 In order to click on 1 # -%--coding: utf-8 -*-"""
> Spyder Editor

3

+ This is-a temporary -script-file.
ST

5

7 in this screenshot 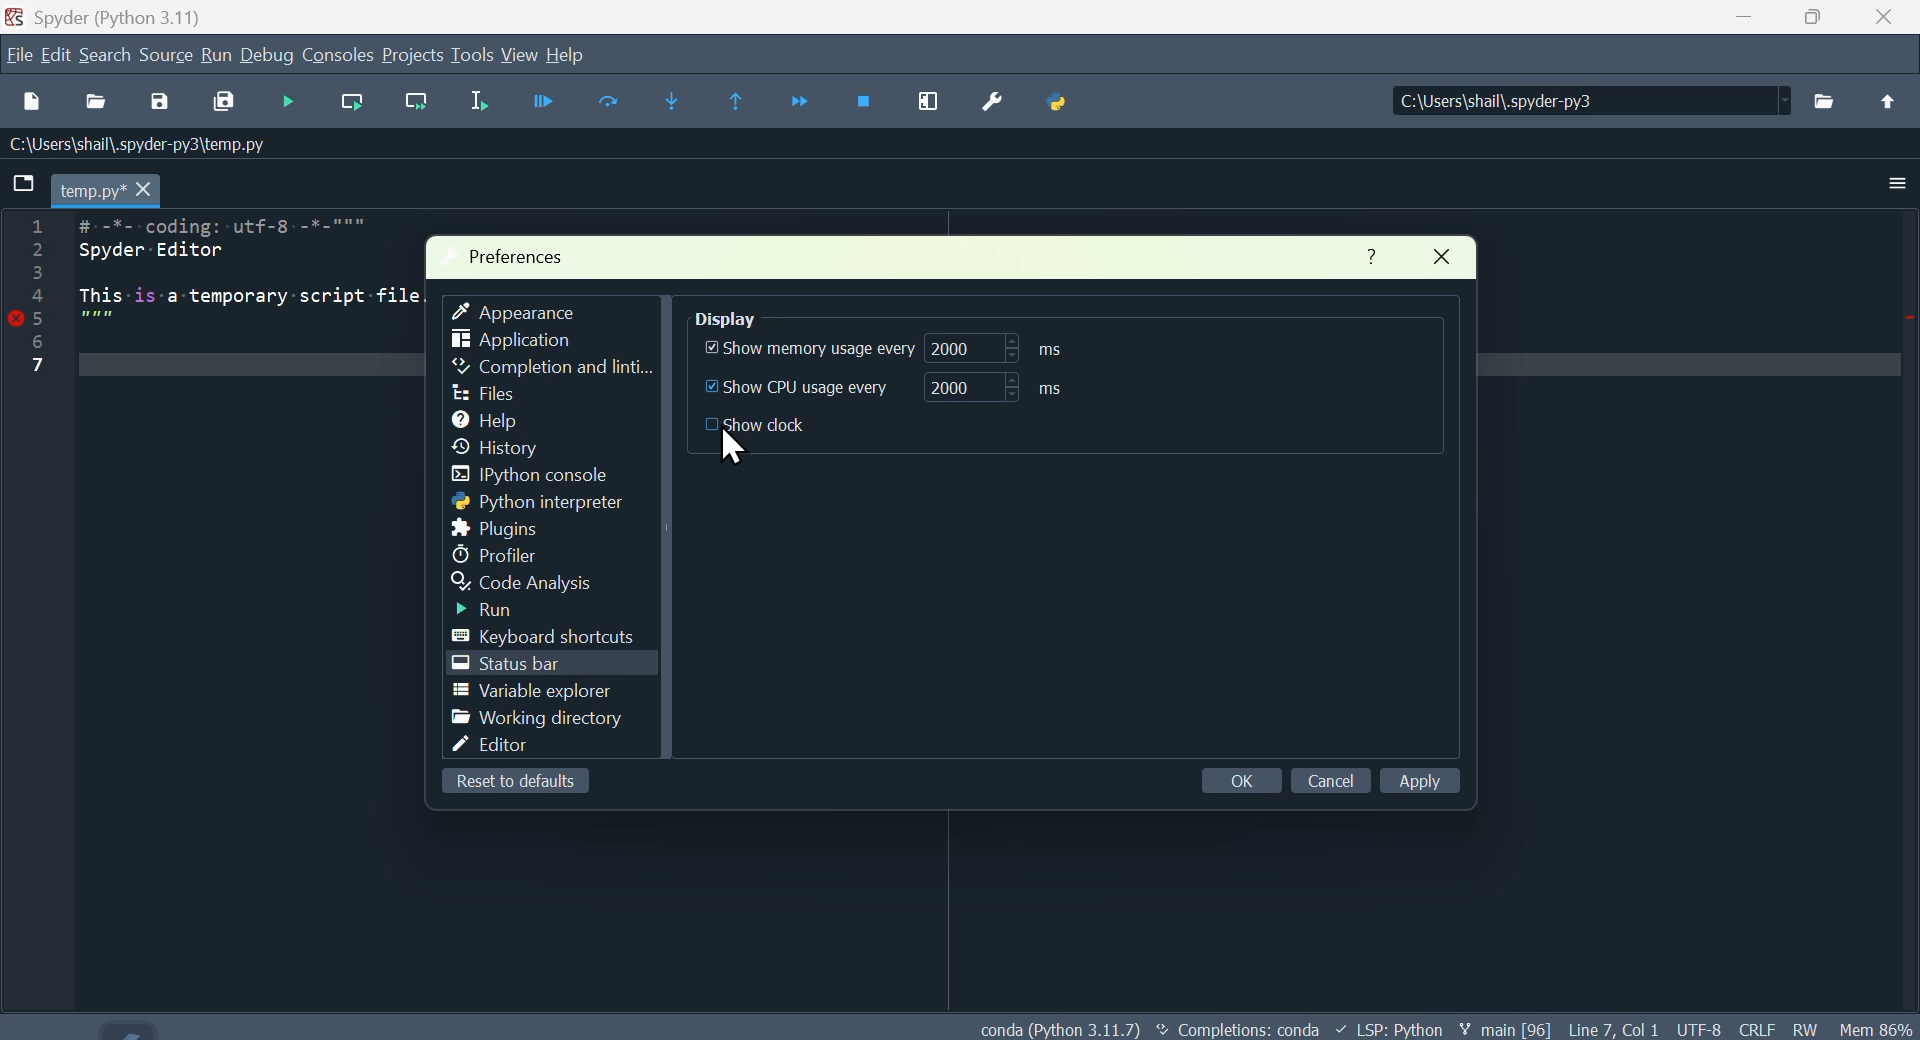, I will do `click(253, 292)`.